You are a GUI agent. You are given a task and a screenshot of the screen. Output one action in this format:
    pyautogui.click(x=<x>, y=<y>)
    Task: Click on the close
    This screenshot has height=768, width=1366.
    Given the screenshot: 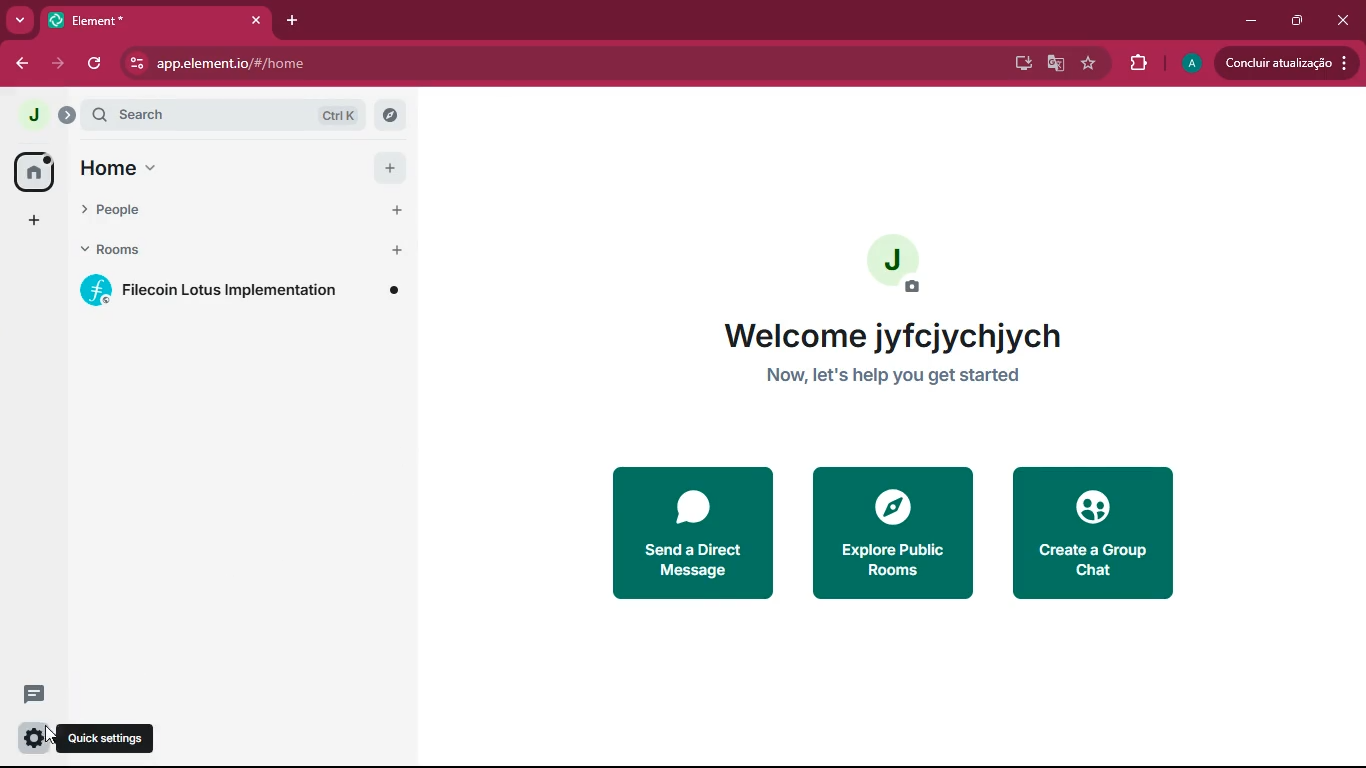 What is the action you would take?
    pyautogui.click(x=1346, y=19)
    